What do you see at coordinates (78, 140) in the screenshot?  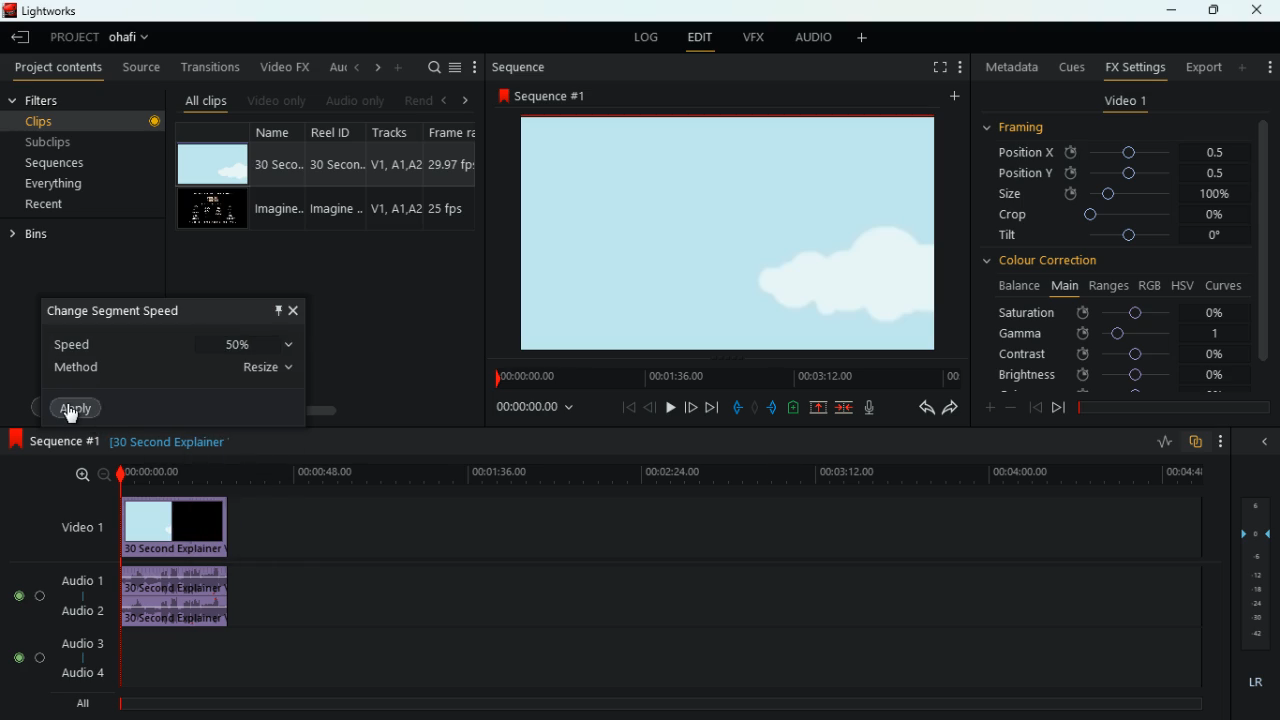 I see `subclips` at bounding box center [78, 140].